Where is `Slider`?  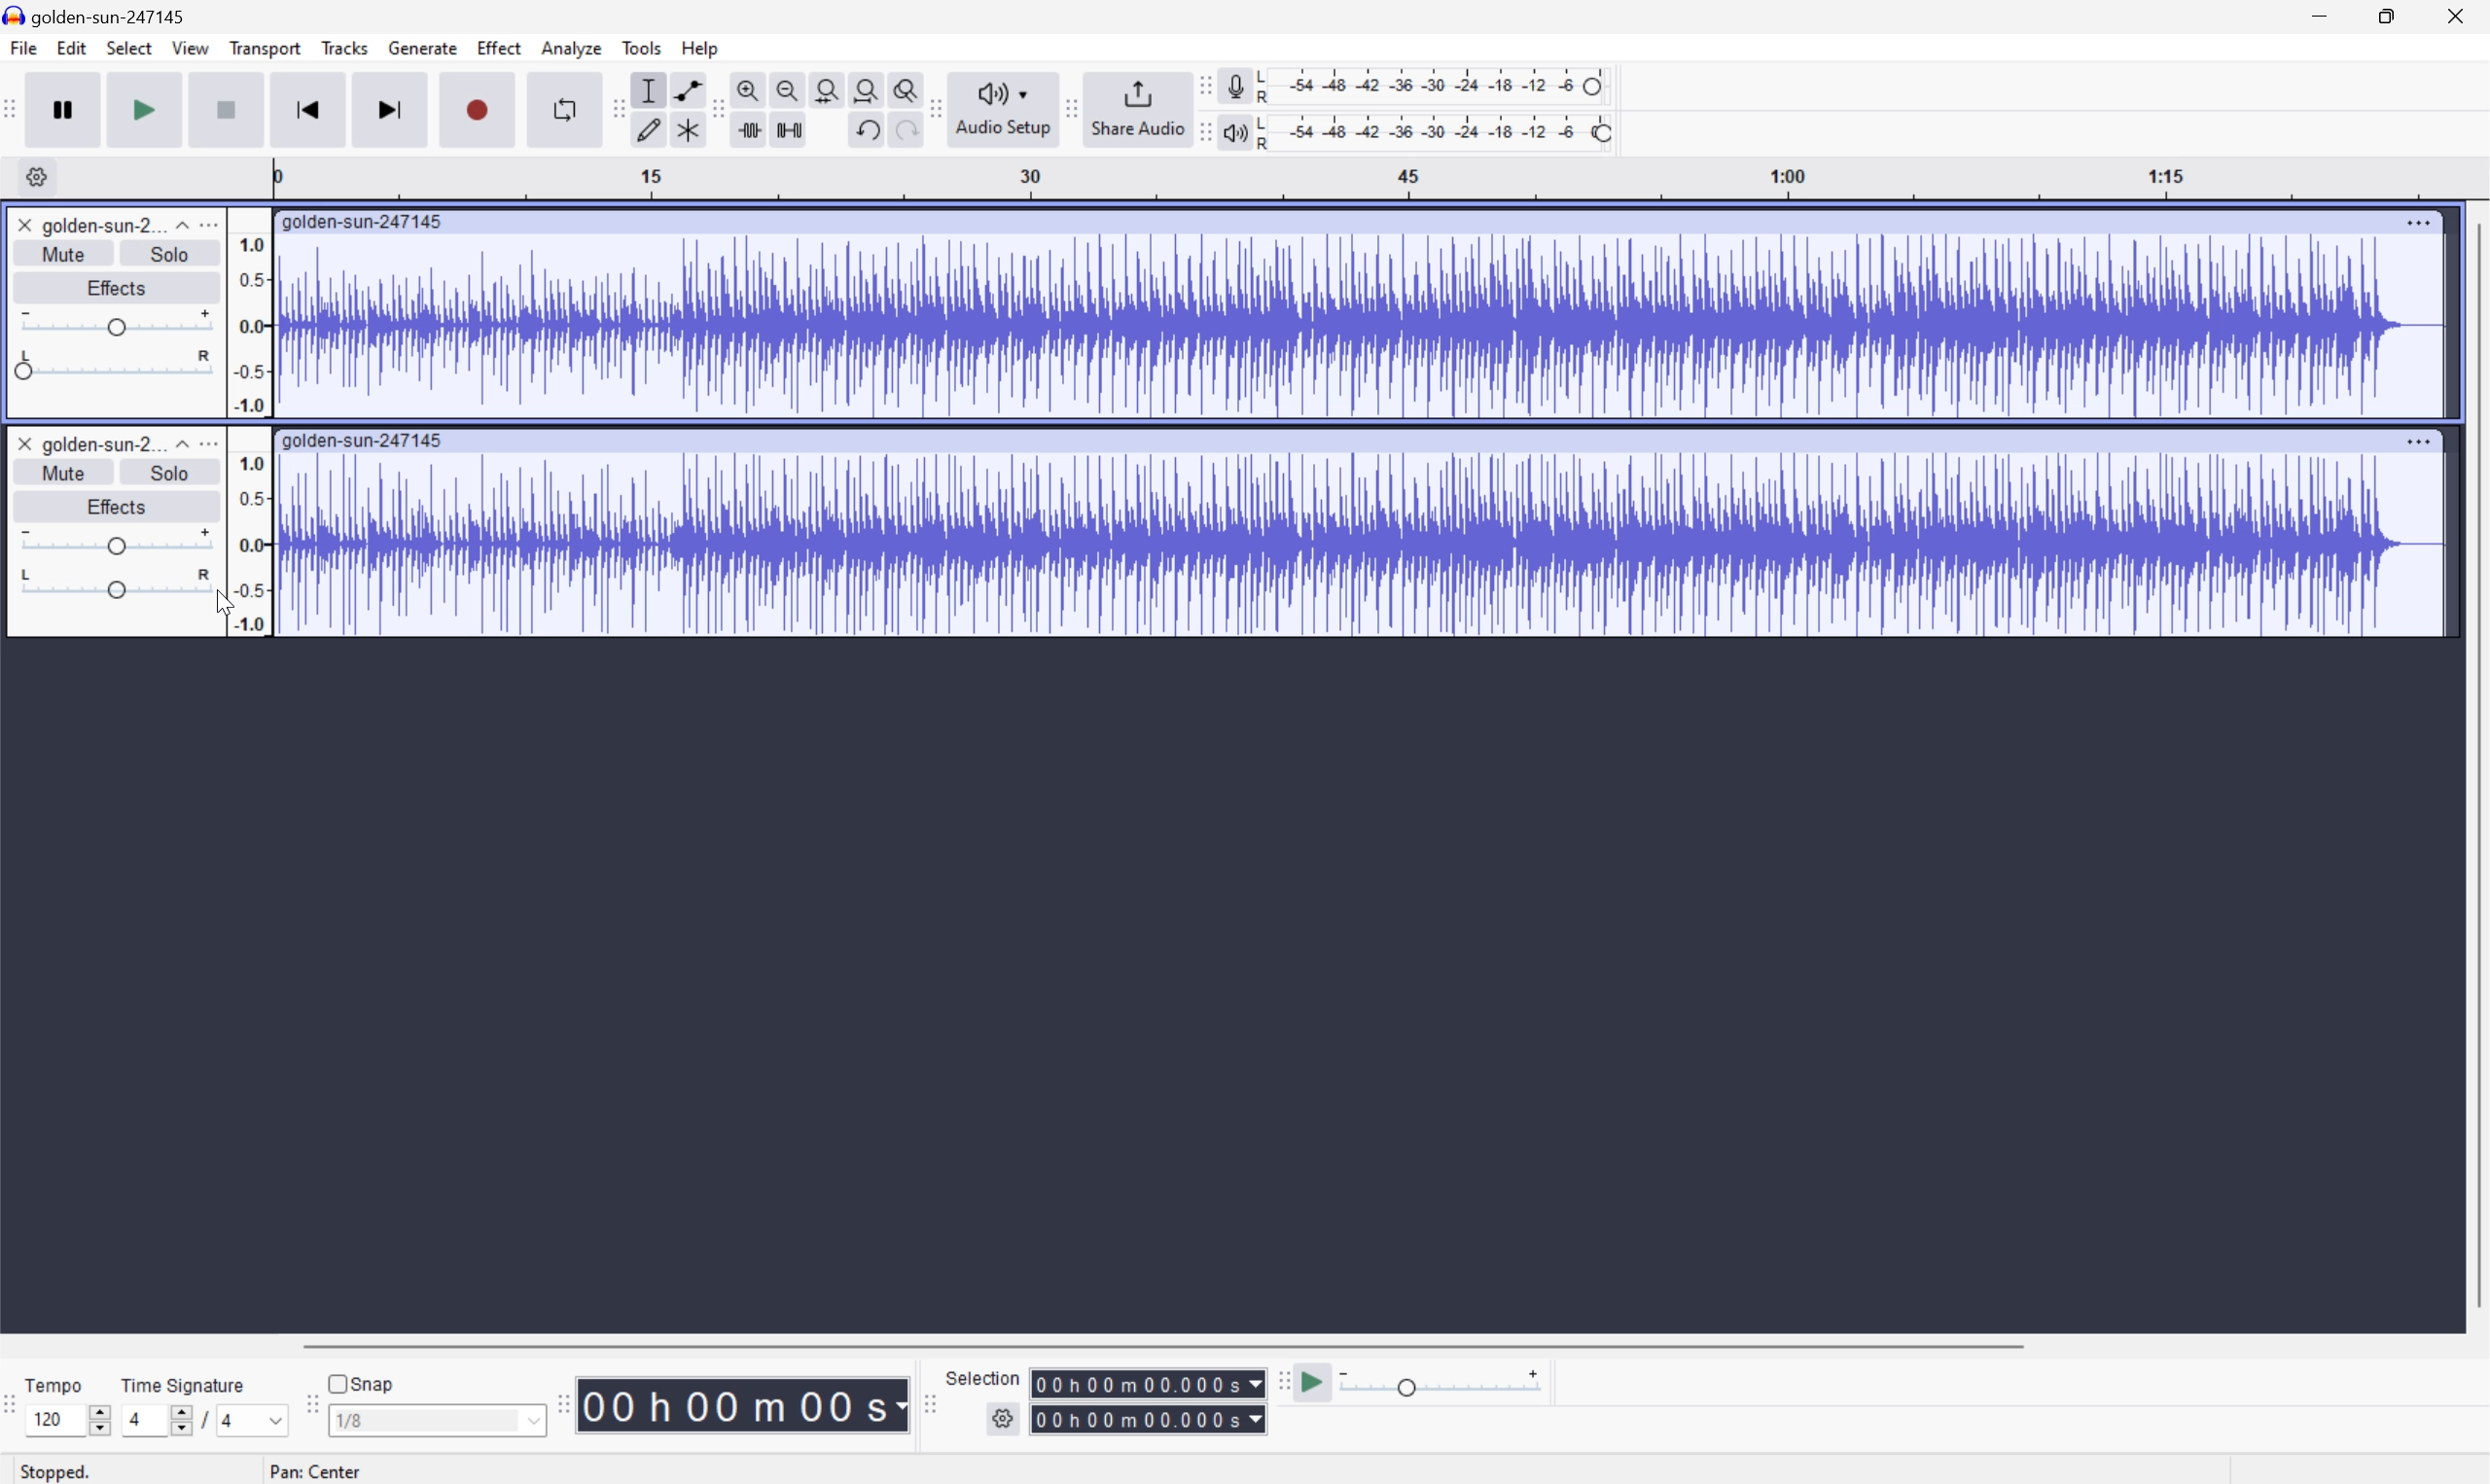
Slider is located at coordinates (112, 324).